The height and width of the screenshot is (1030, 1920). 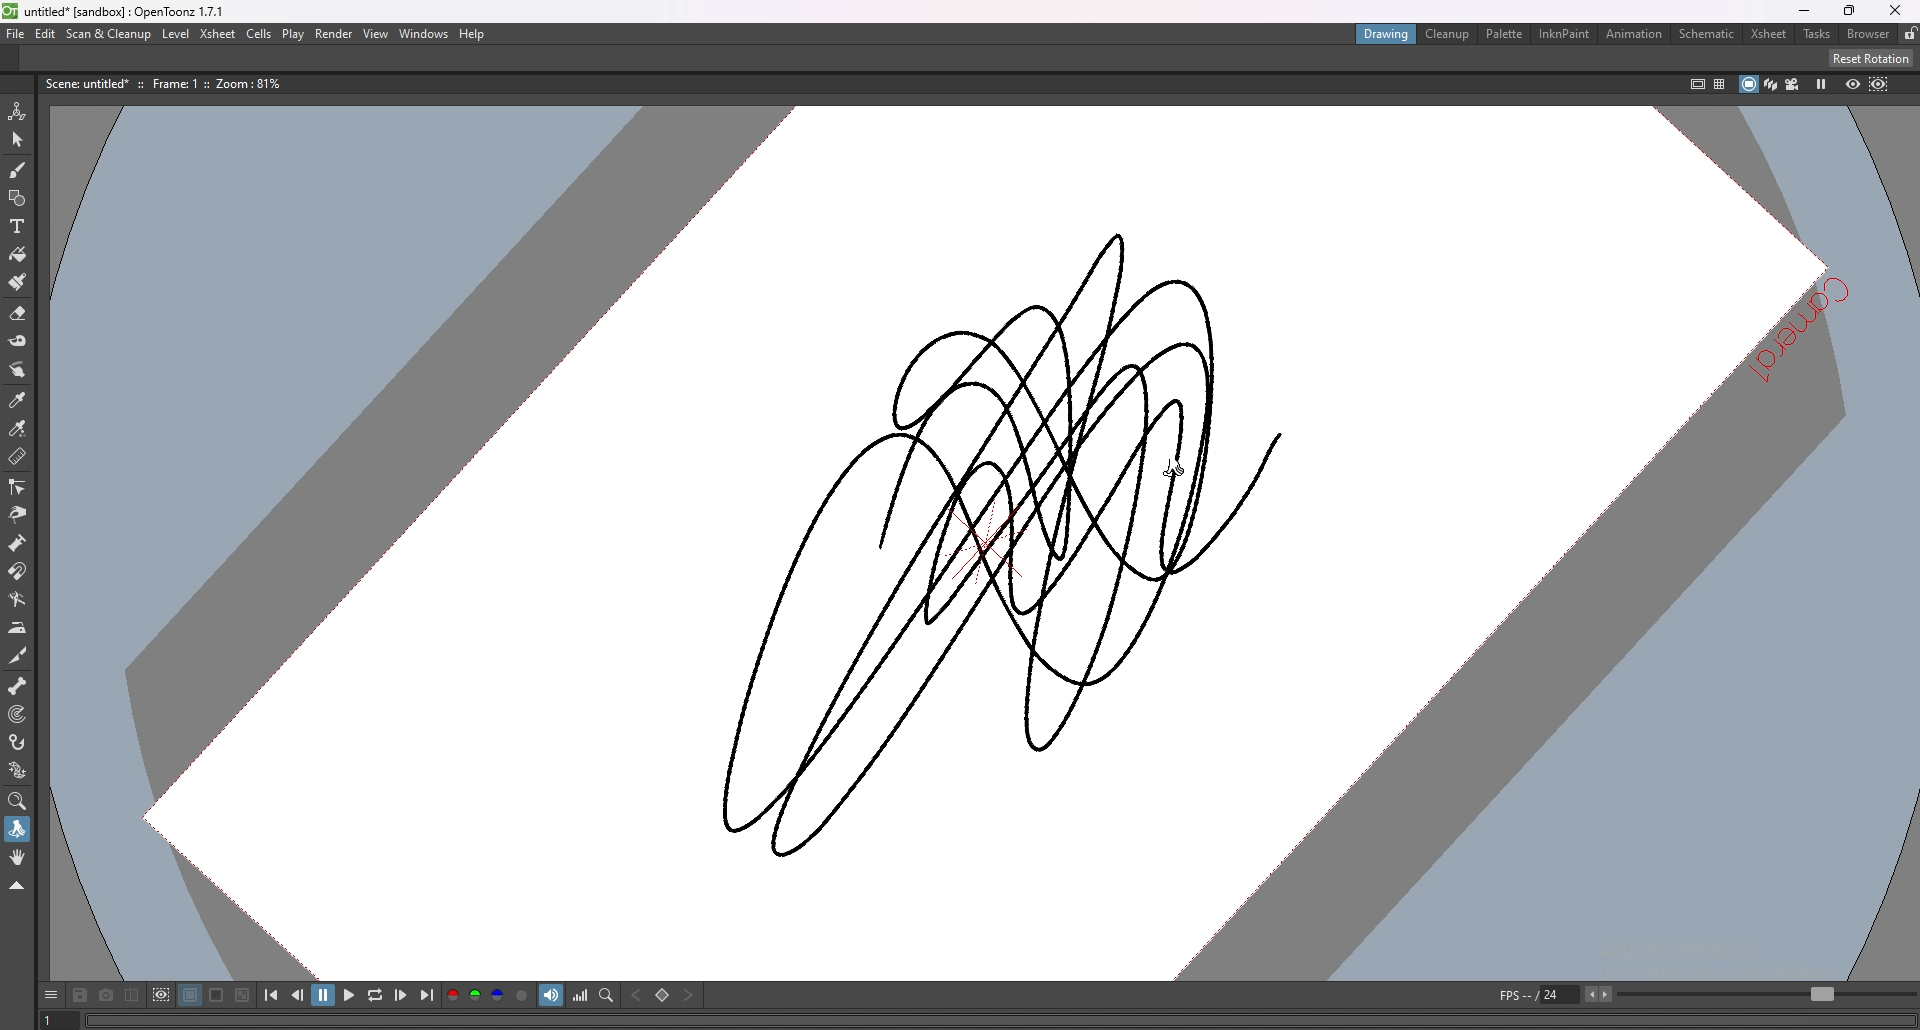 What do you see at coordinates (1709, 33) in the screenshot?
I see `schematic` at bounding box center [1709, 33].